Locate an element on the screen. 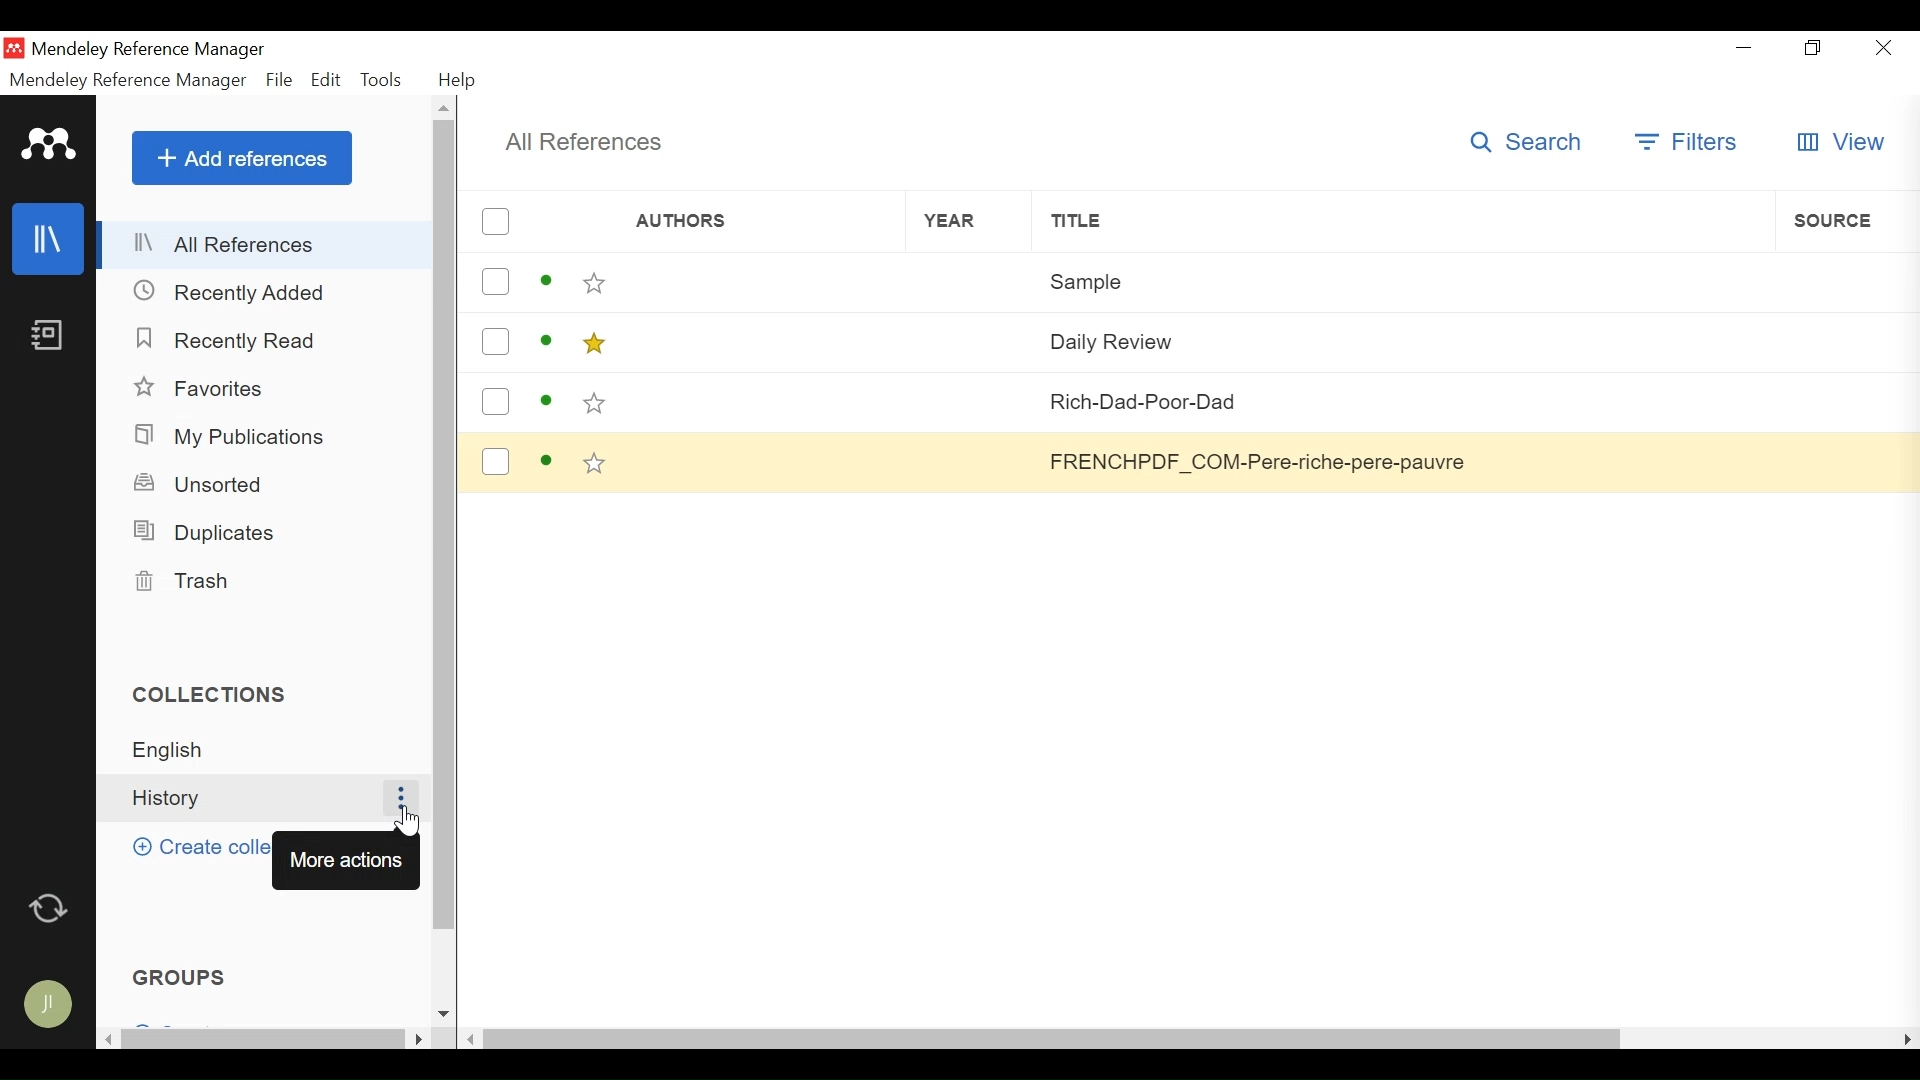  Restore is located at coordinates (1814, 49).